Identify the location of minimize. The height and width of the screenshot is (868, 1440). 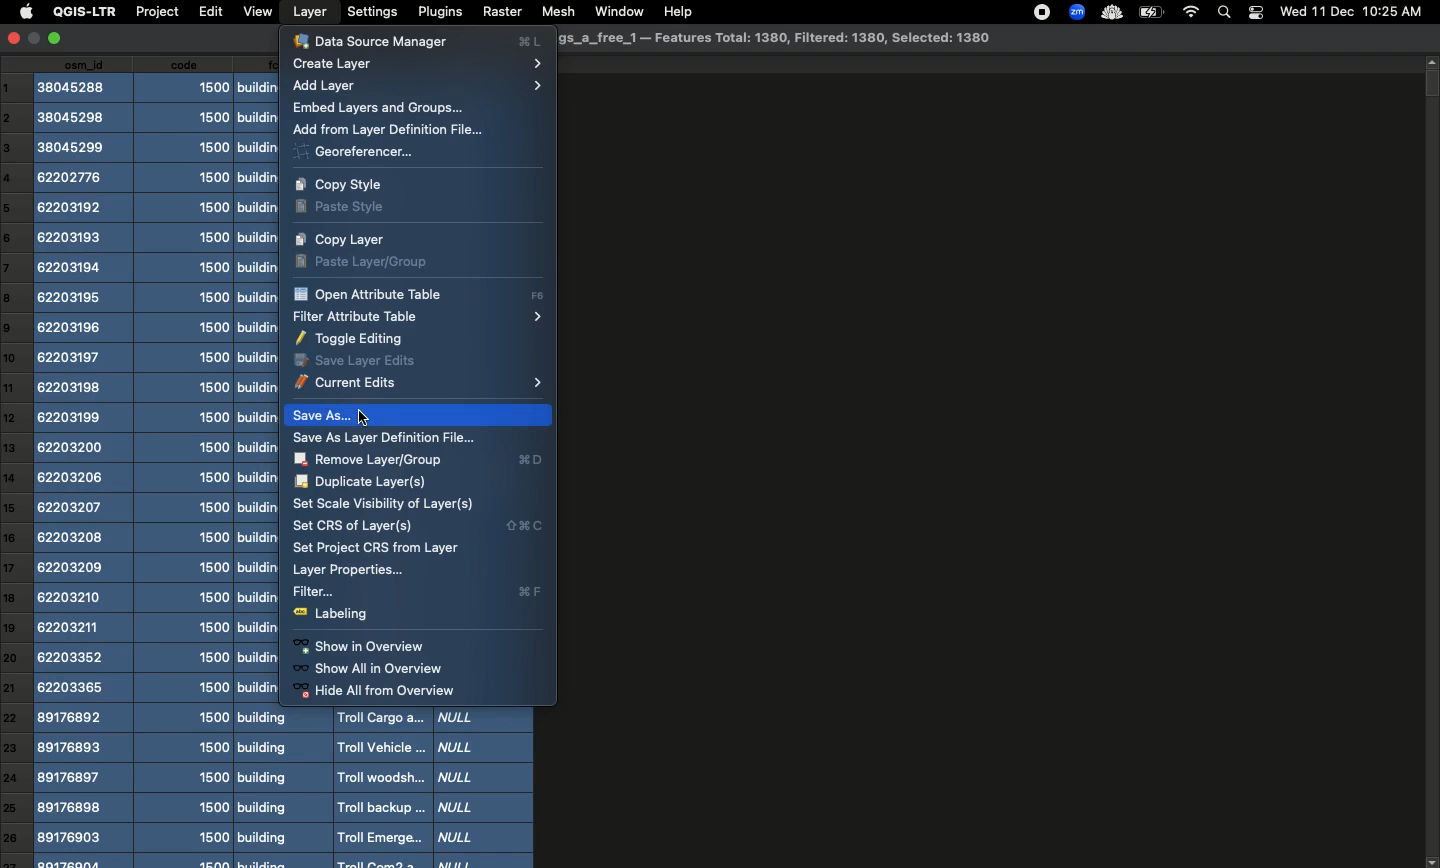
(36, 42).